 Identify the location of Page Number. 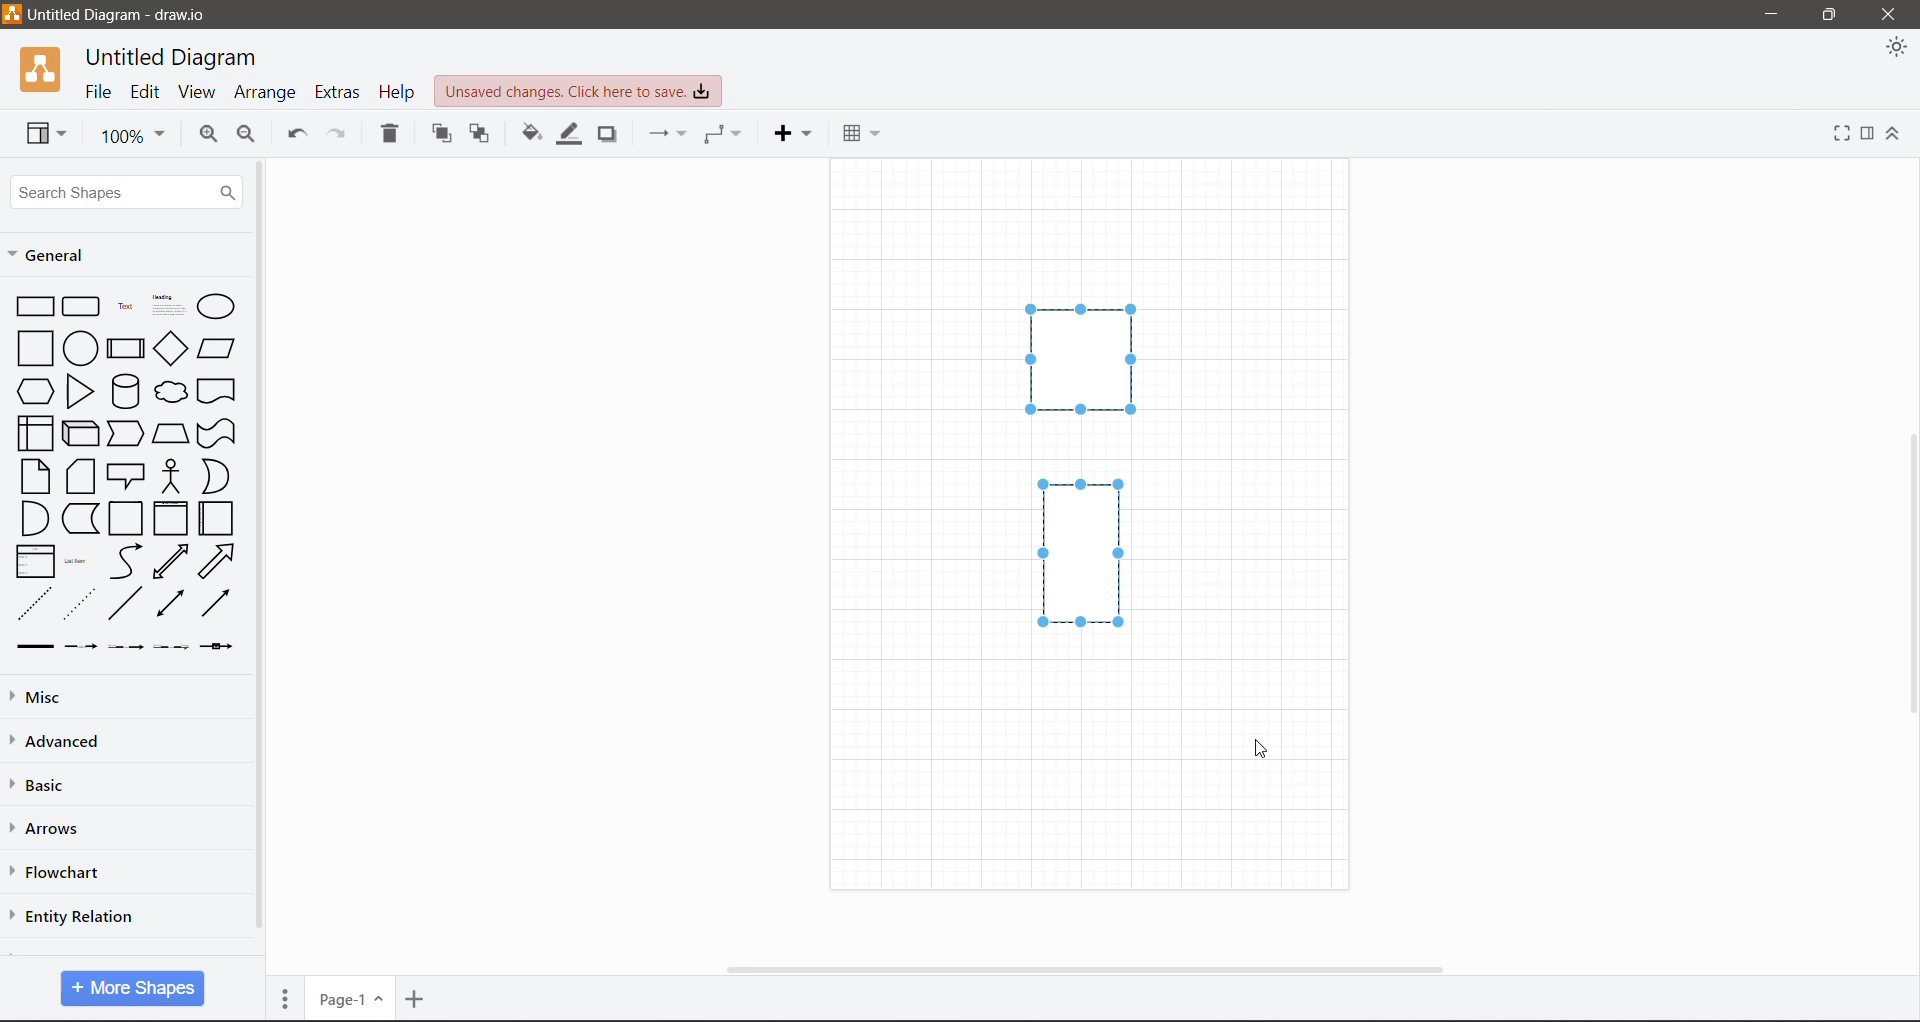
(351, 998).